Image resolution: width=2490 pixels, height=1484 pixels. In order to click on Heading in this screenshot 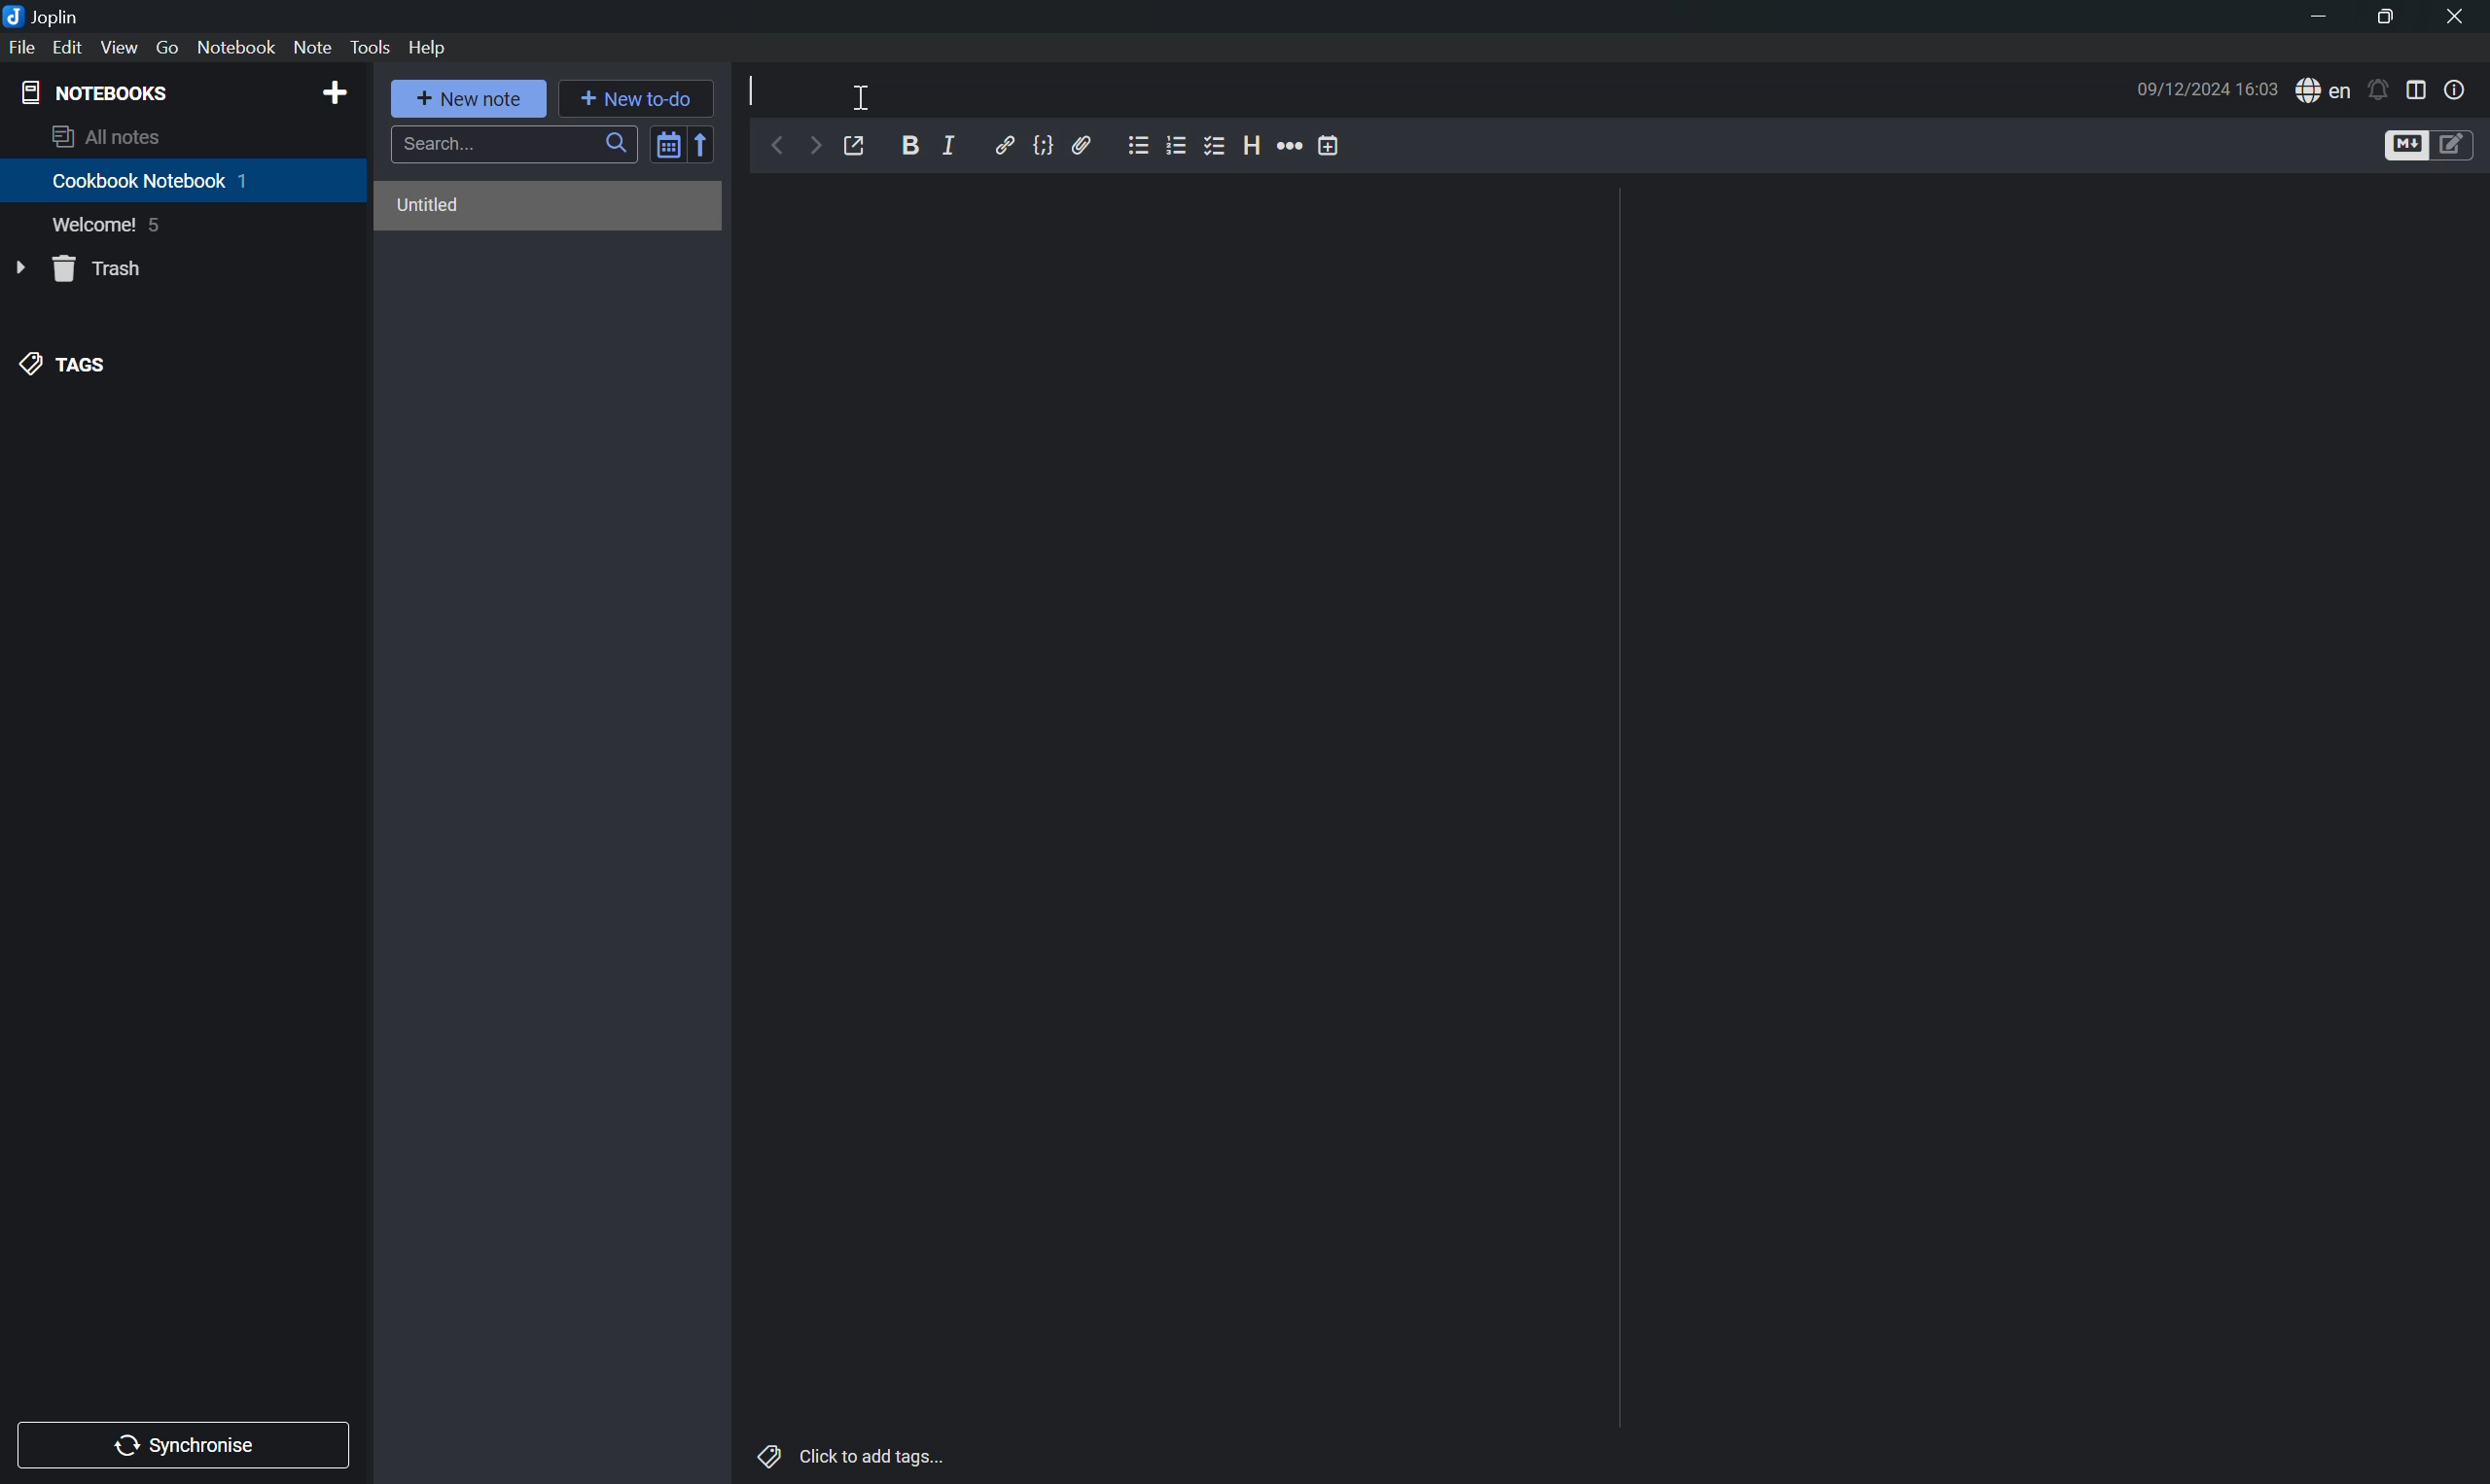, I will do `click(1253, 141)`.